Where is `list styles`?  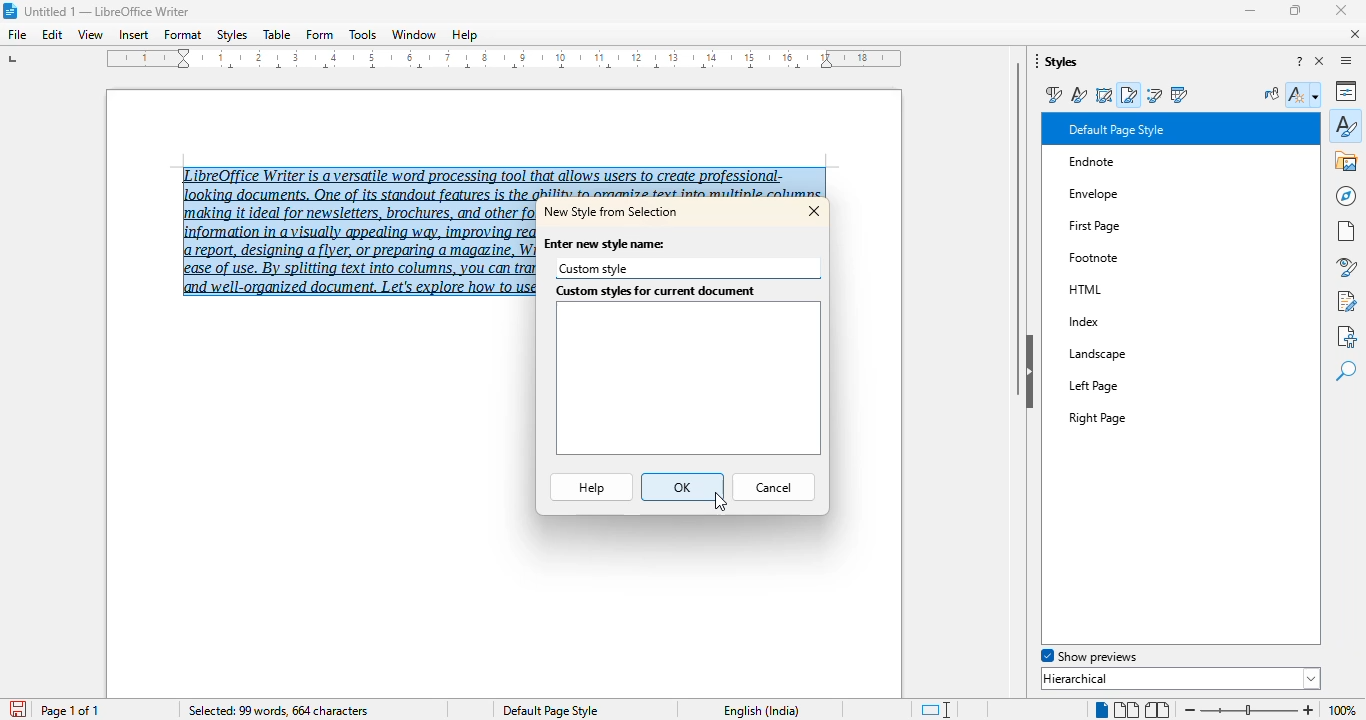
list styles is located at coordinates (1155, 94).